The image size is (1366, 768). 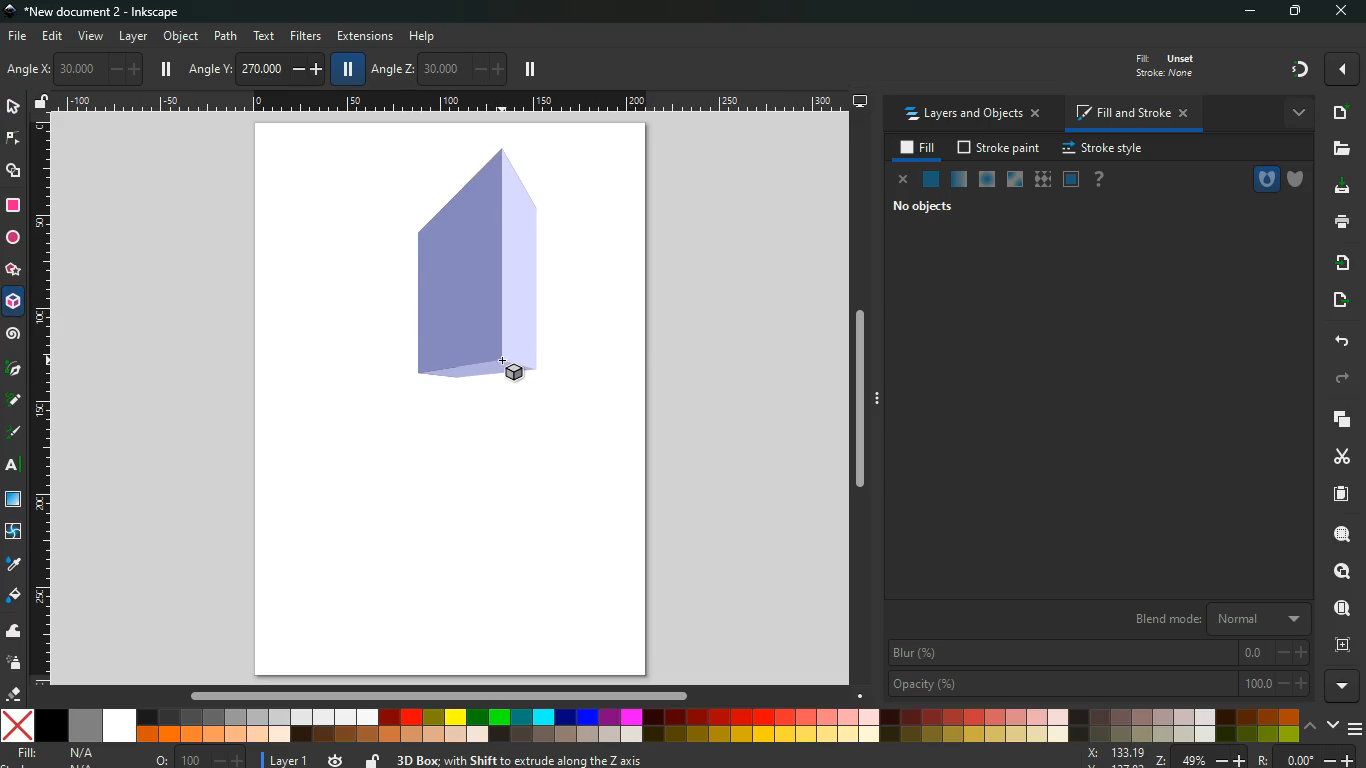 What do you see at coordinates (922, 208) in the screenshot?
I see `no objects` at bounding box center [922, 208].